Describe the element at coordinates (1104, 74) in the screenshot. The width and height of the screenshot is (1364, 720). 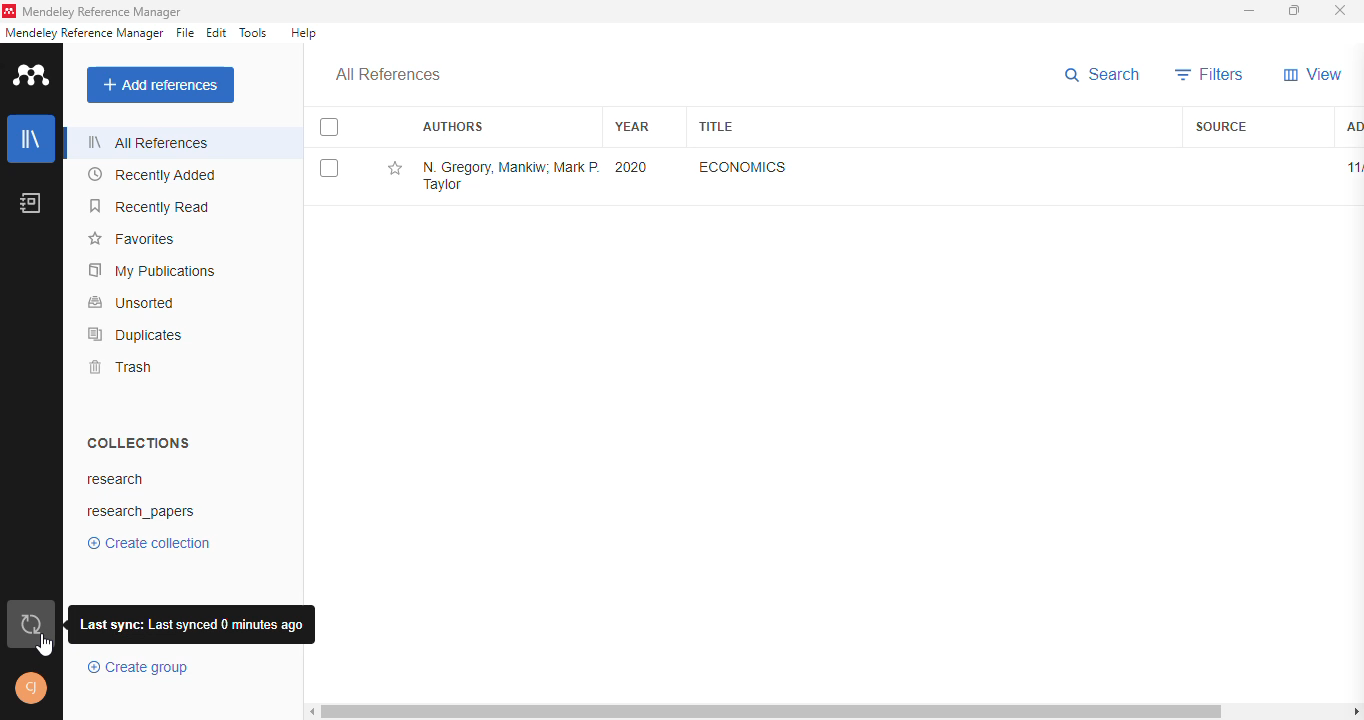
I see `search` at that location.